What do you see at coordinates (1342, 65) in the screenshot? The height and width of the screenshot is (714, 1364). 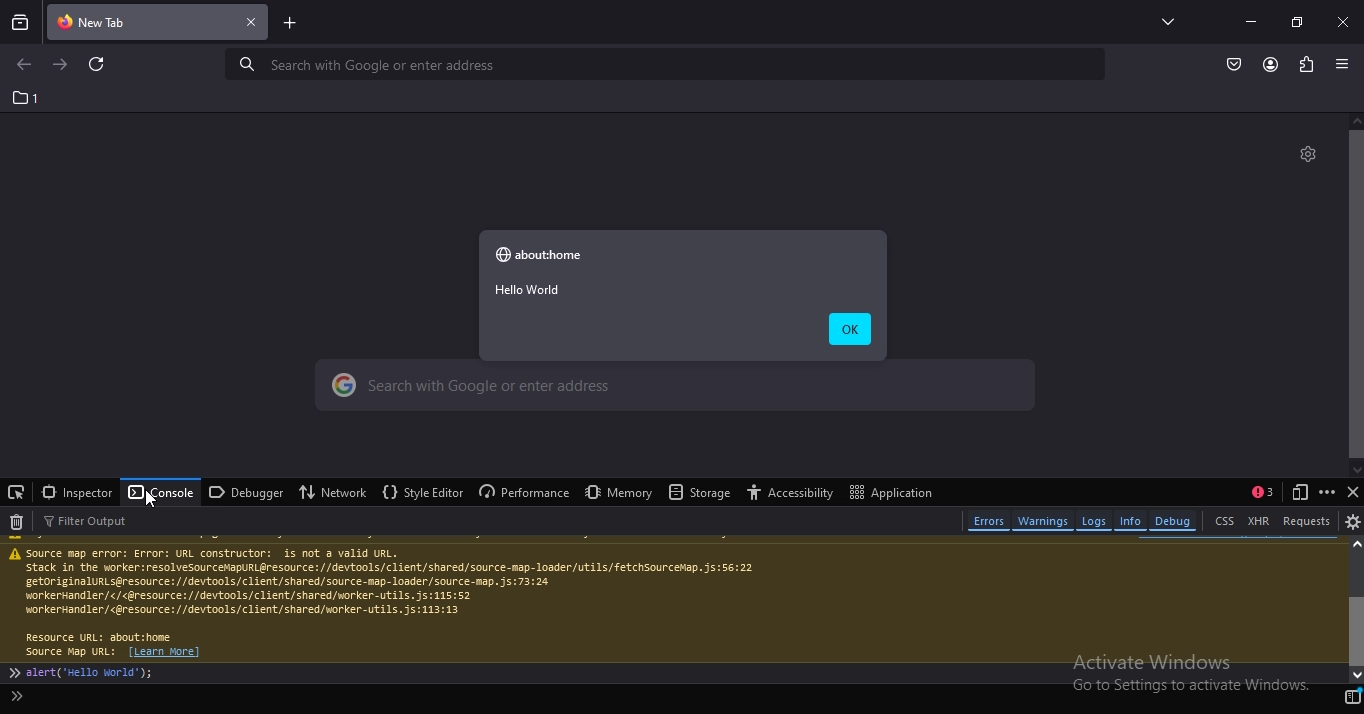 I see `open application menu` at bounding box center [1342, 65].